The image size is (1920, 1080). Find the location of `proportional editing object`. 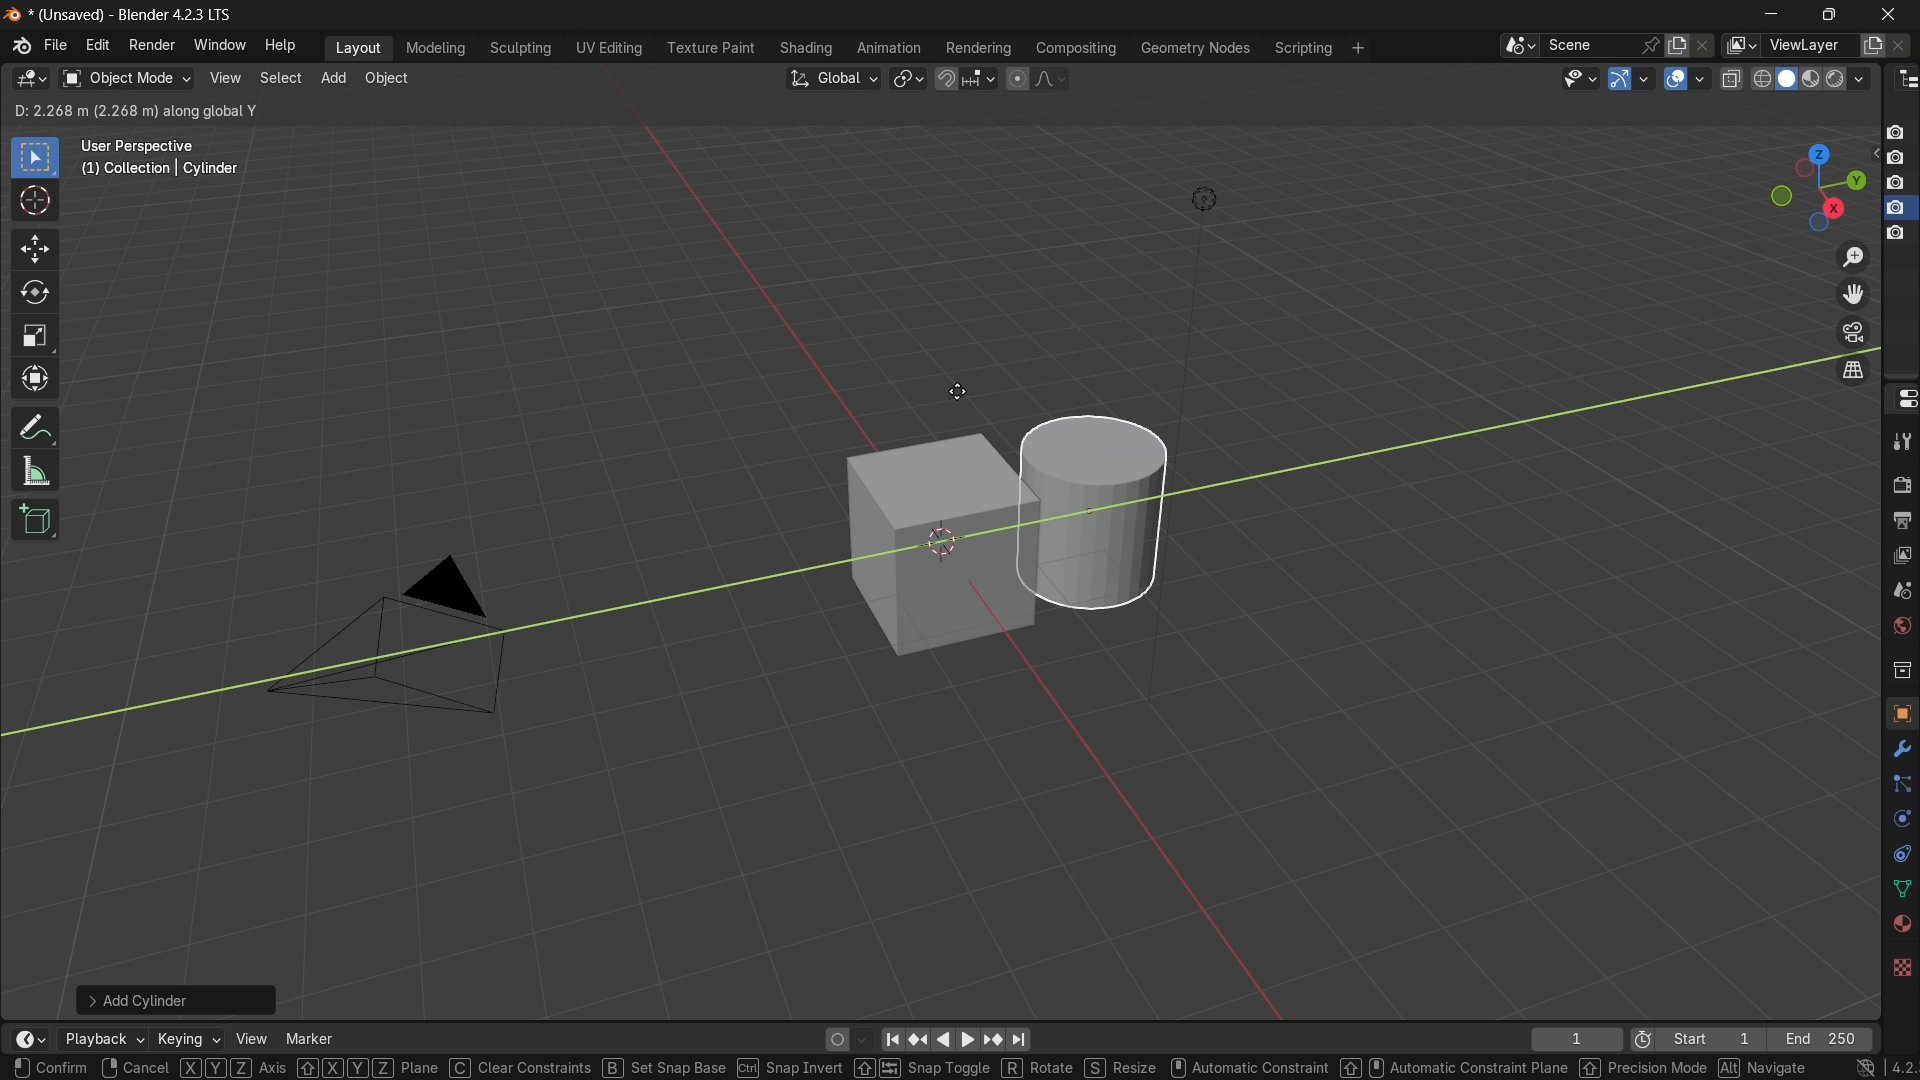

proportional editing object is located at coordinates (1017, 79).